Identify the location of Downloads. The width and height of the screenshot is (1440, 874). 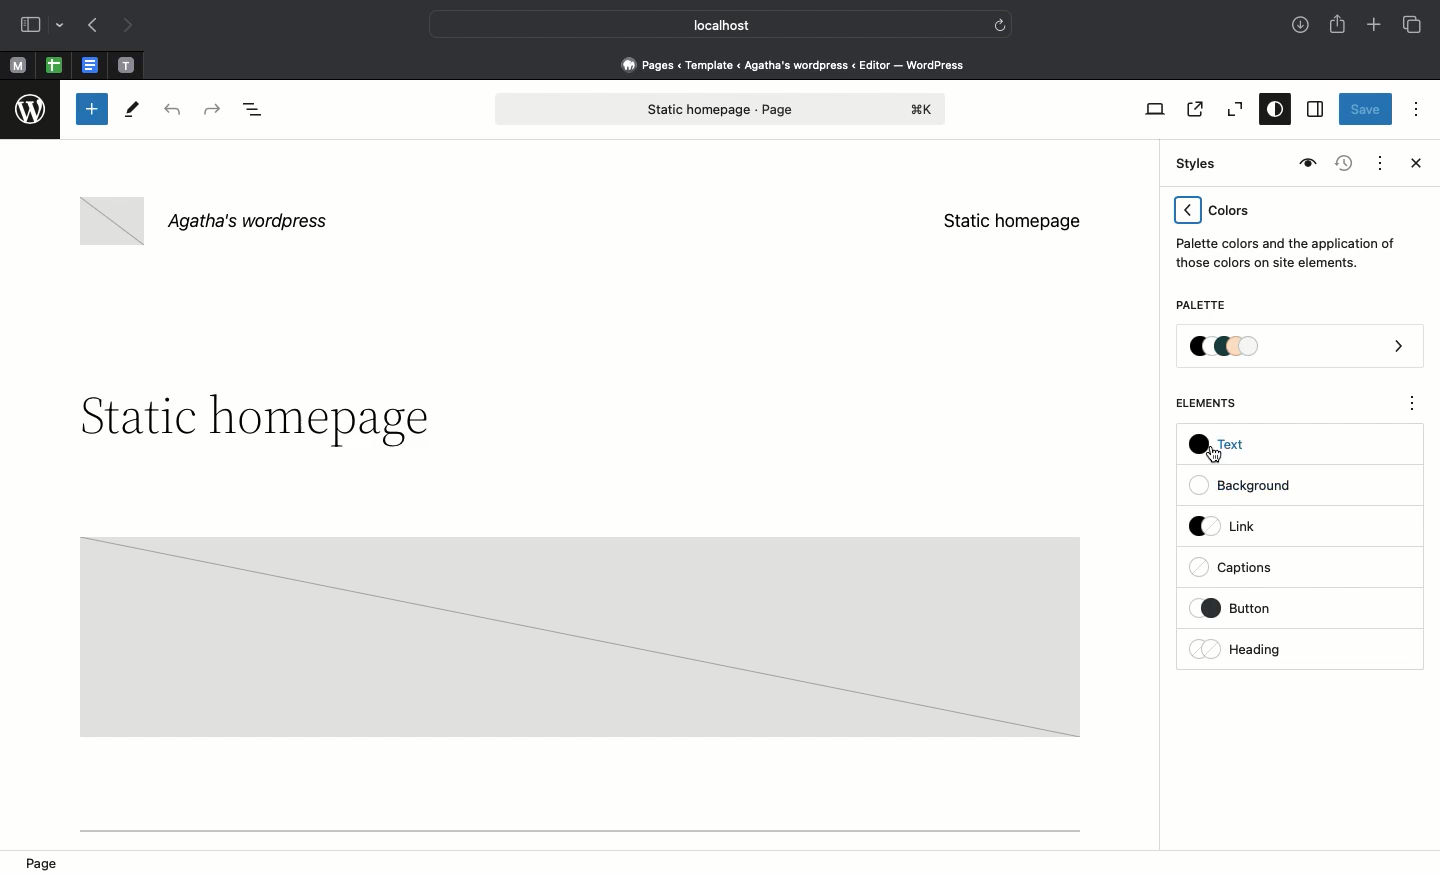
(1302, 27).